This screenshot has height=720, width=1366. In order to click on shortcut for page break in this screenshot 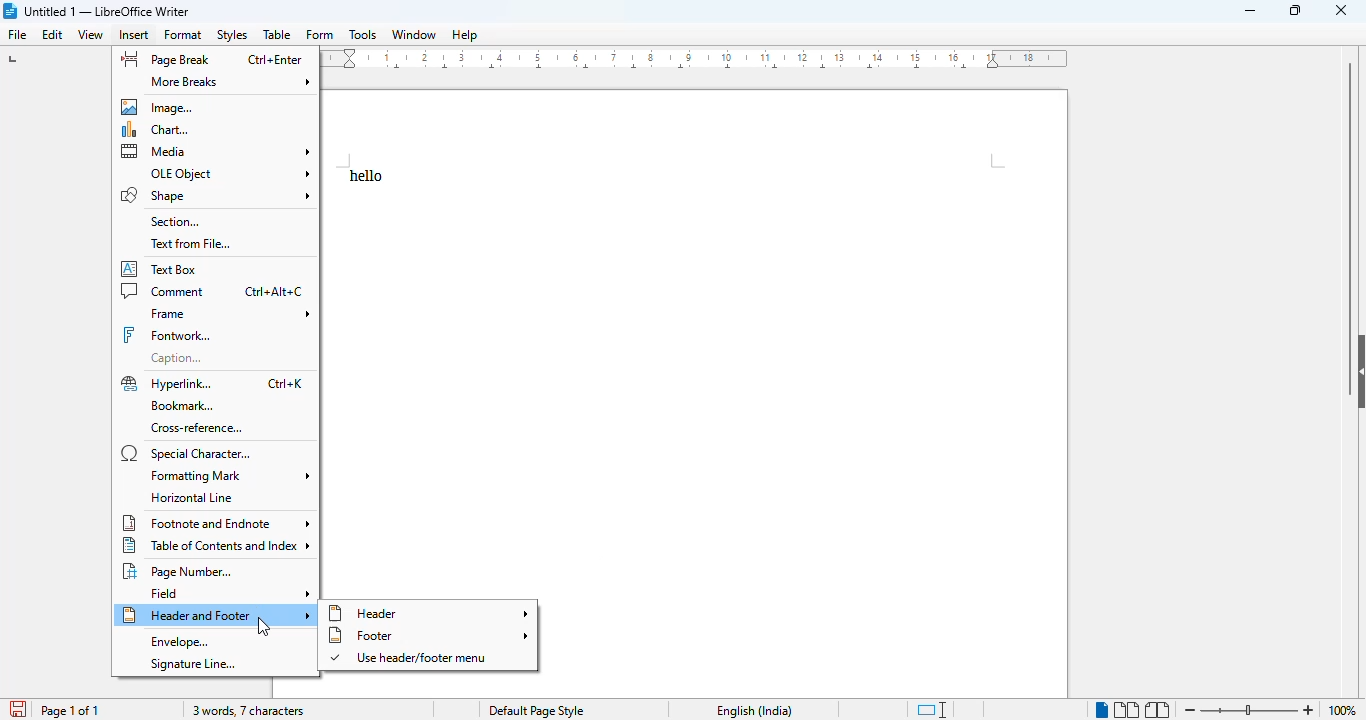, I will do `click(277, 60)`.